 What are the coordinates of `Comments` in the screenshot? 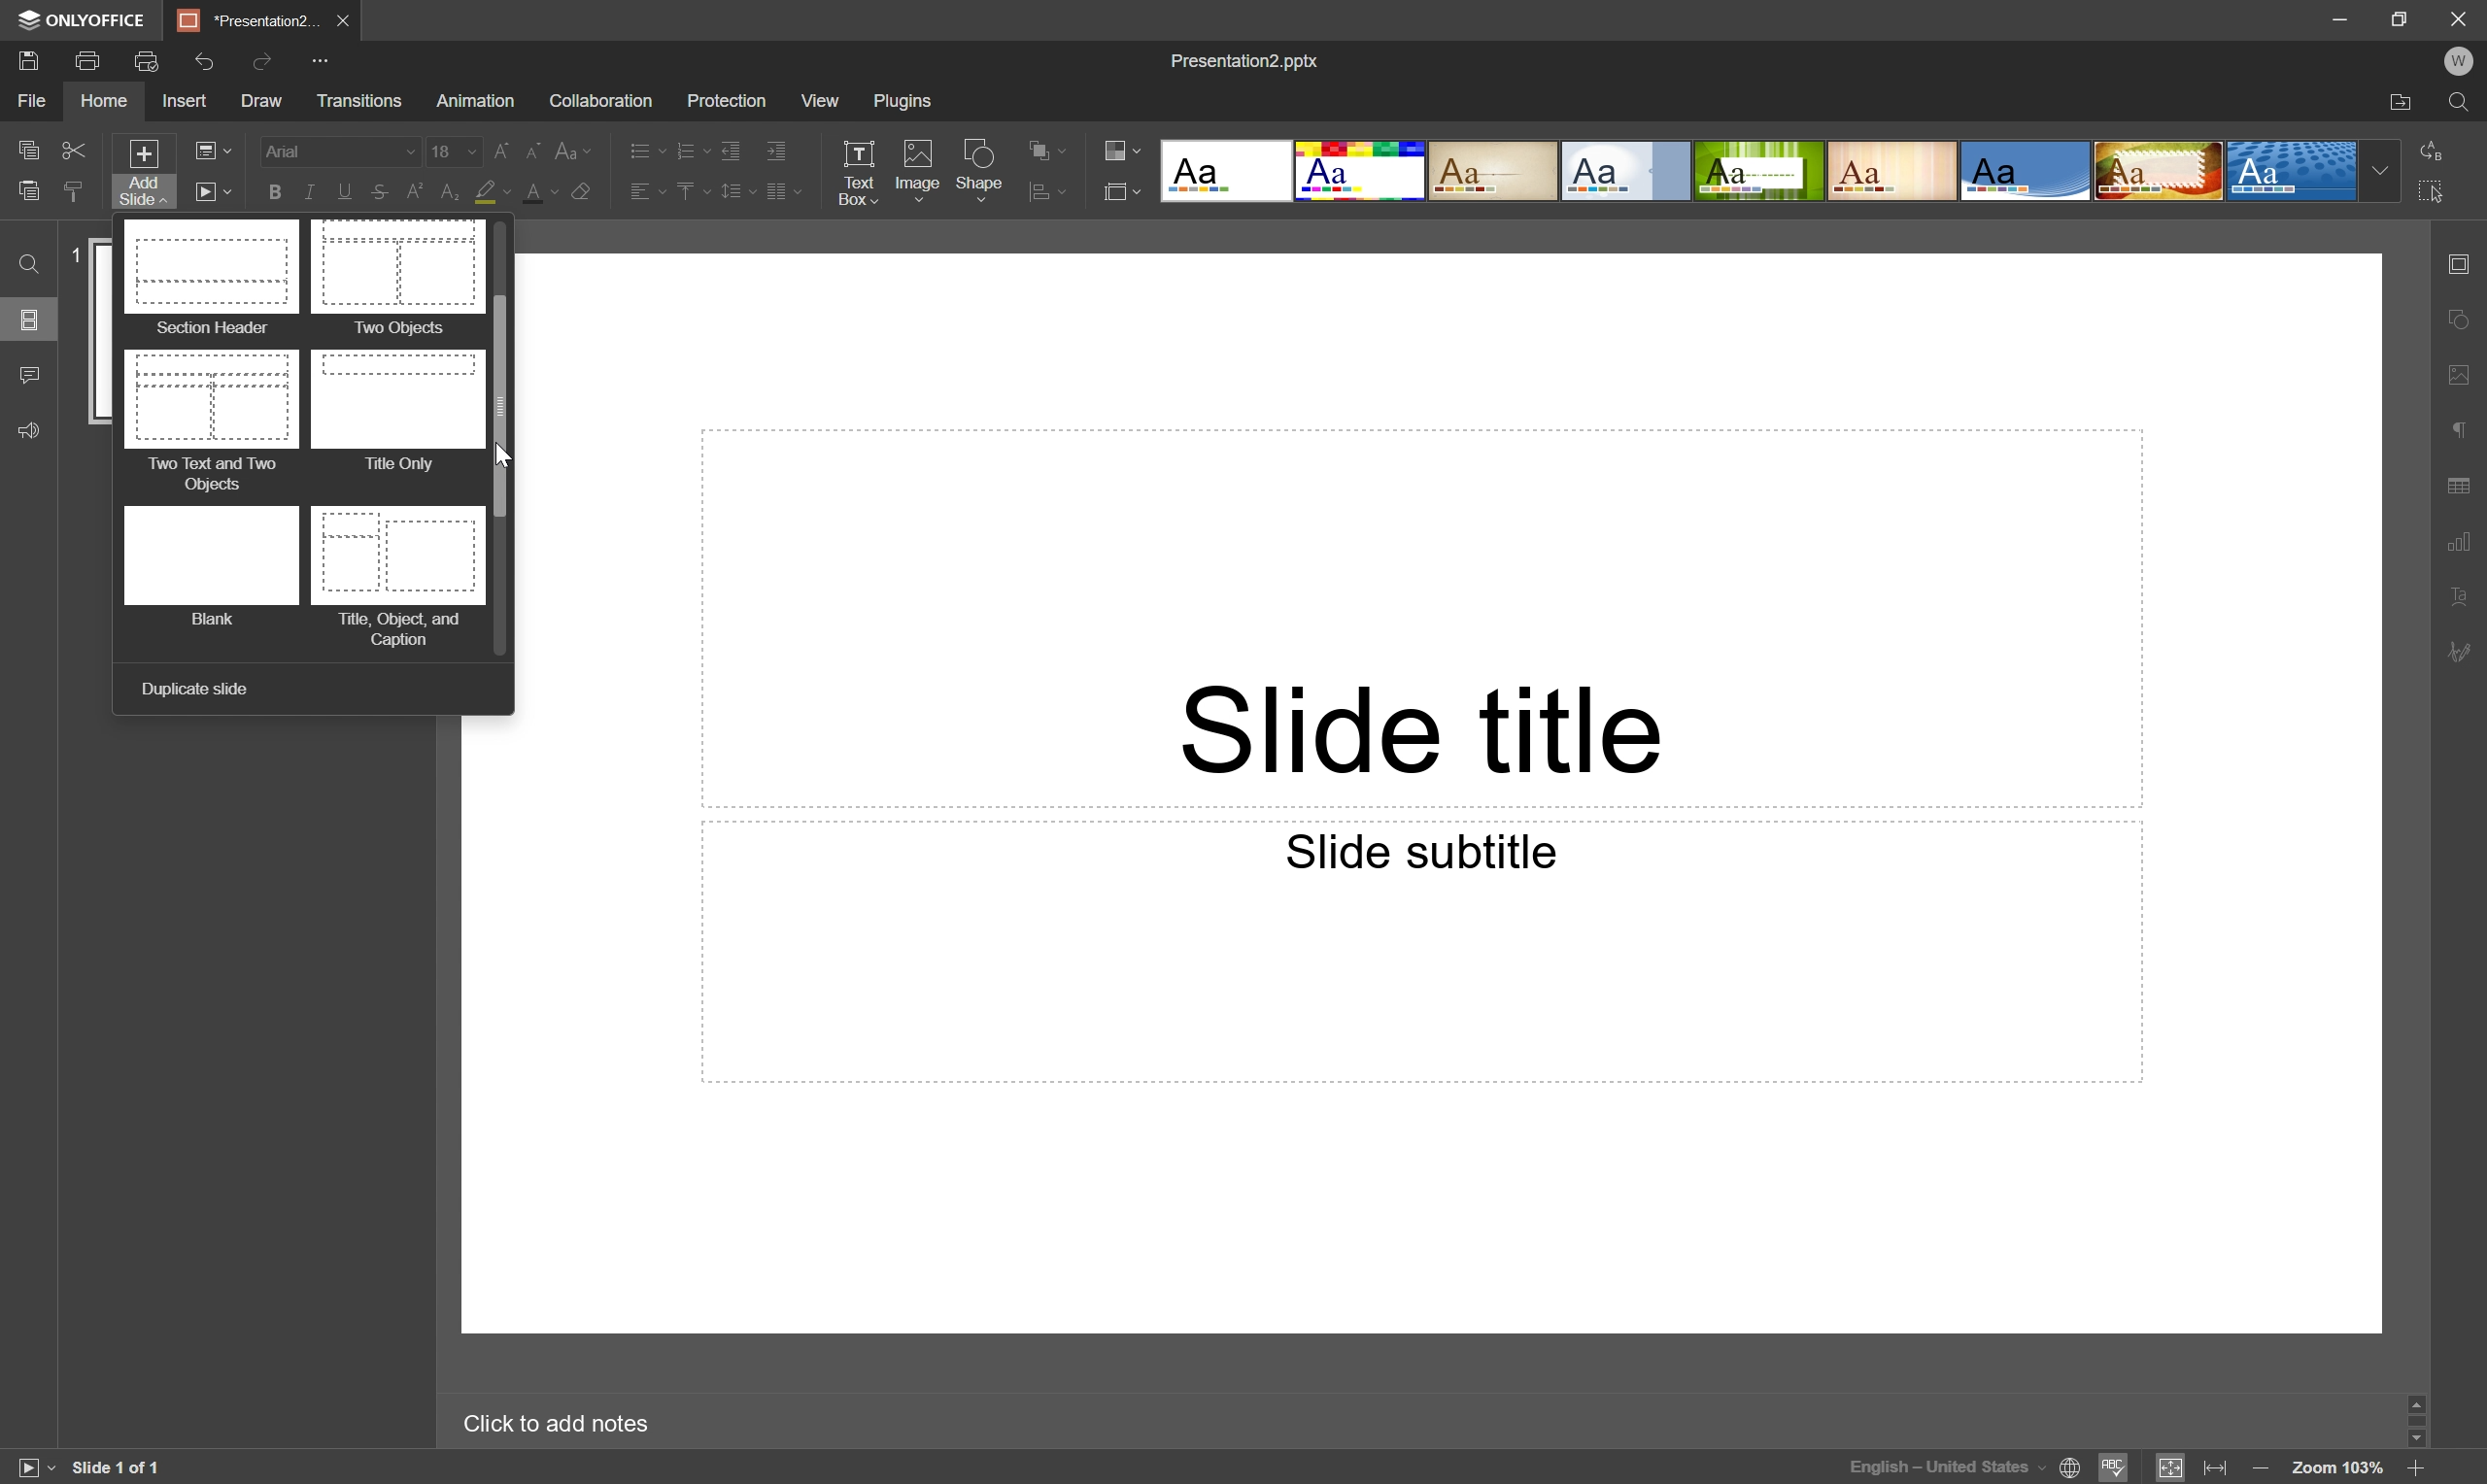 It's located at (28, 375).